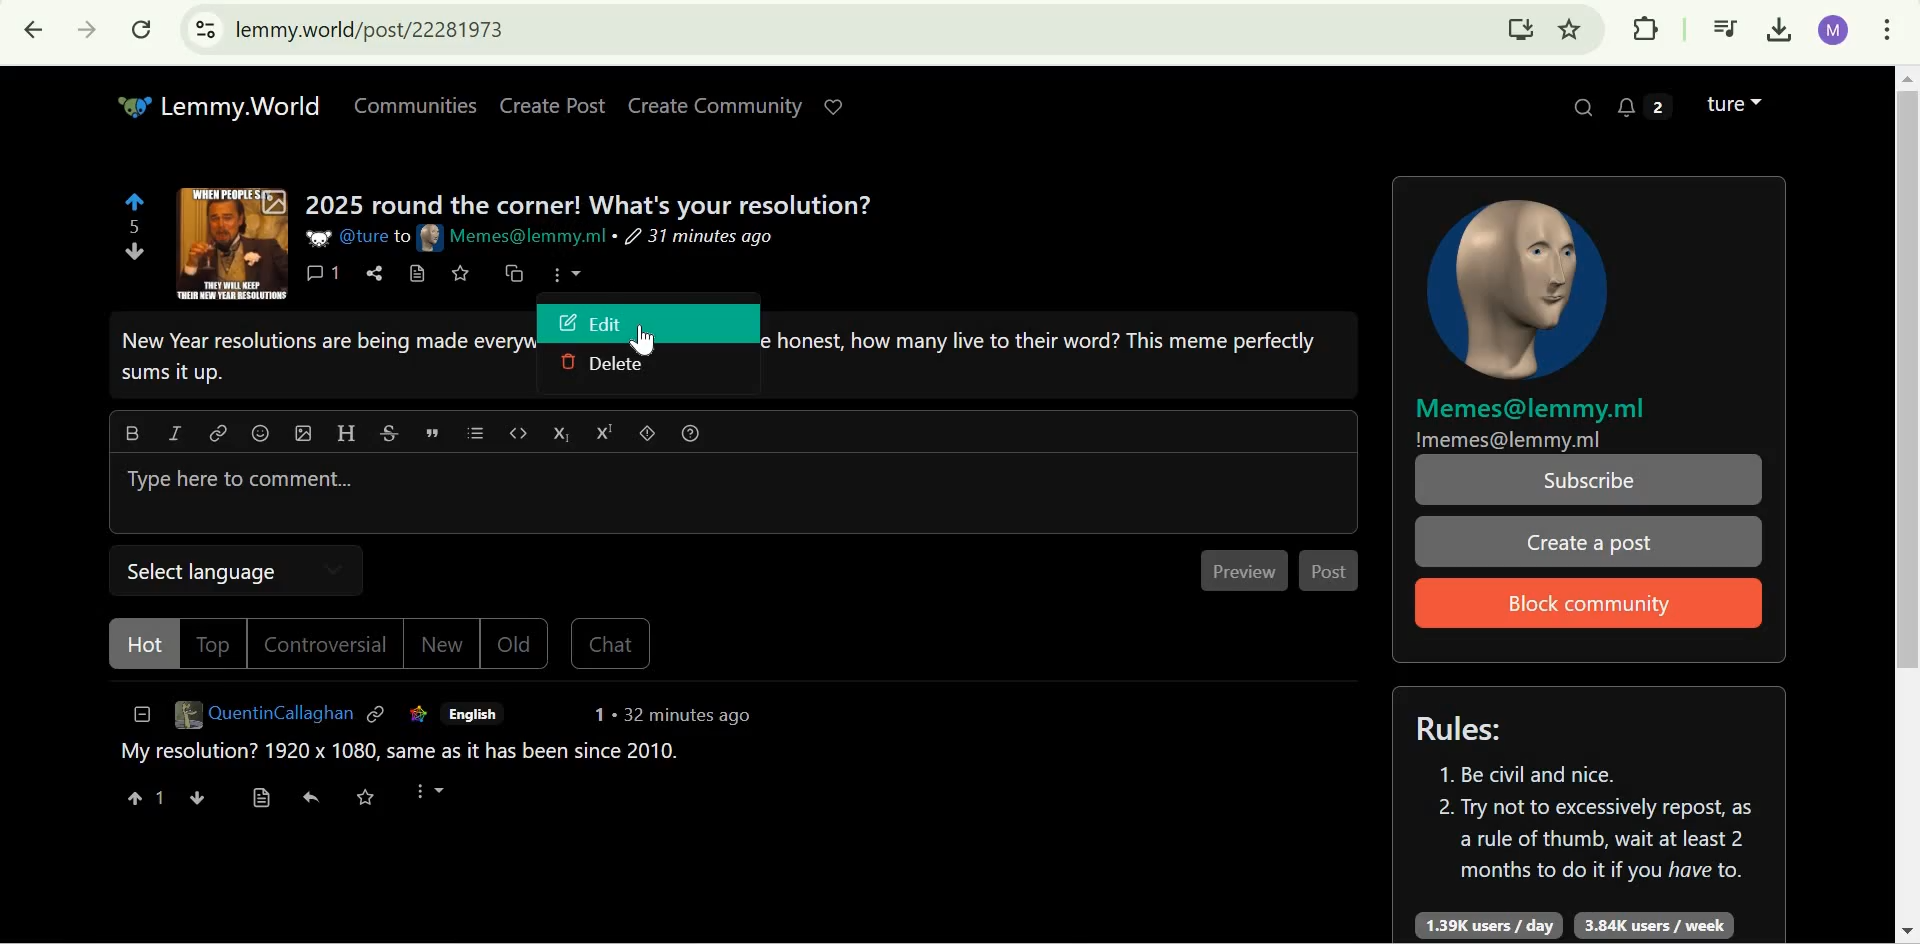 Image resolution: width=1920 pixels, height=944 pixels. Describe the element at coordinates (325, 275) in the screenshot. I see `1 comments` at that location.